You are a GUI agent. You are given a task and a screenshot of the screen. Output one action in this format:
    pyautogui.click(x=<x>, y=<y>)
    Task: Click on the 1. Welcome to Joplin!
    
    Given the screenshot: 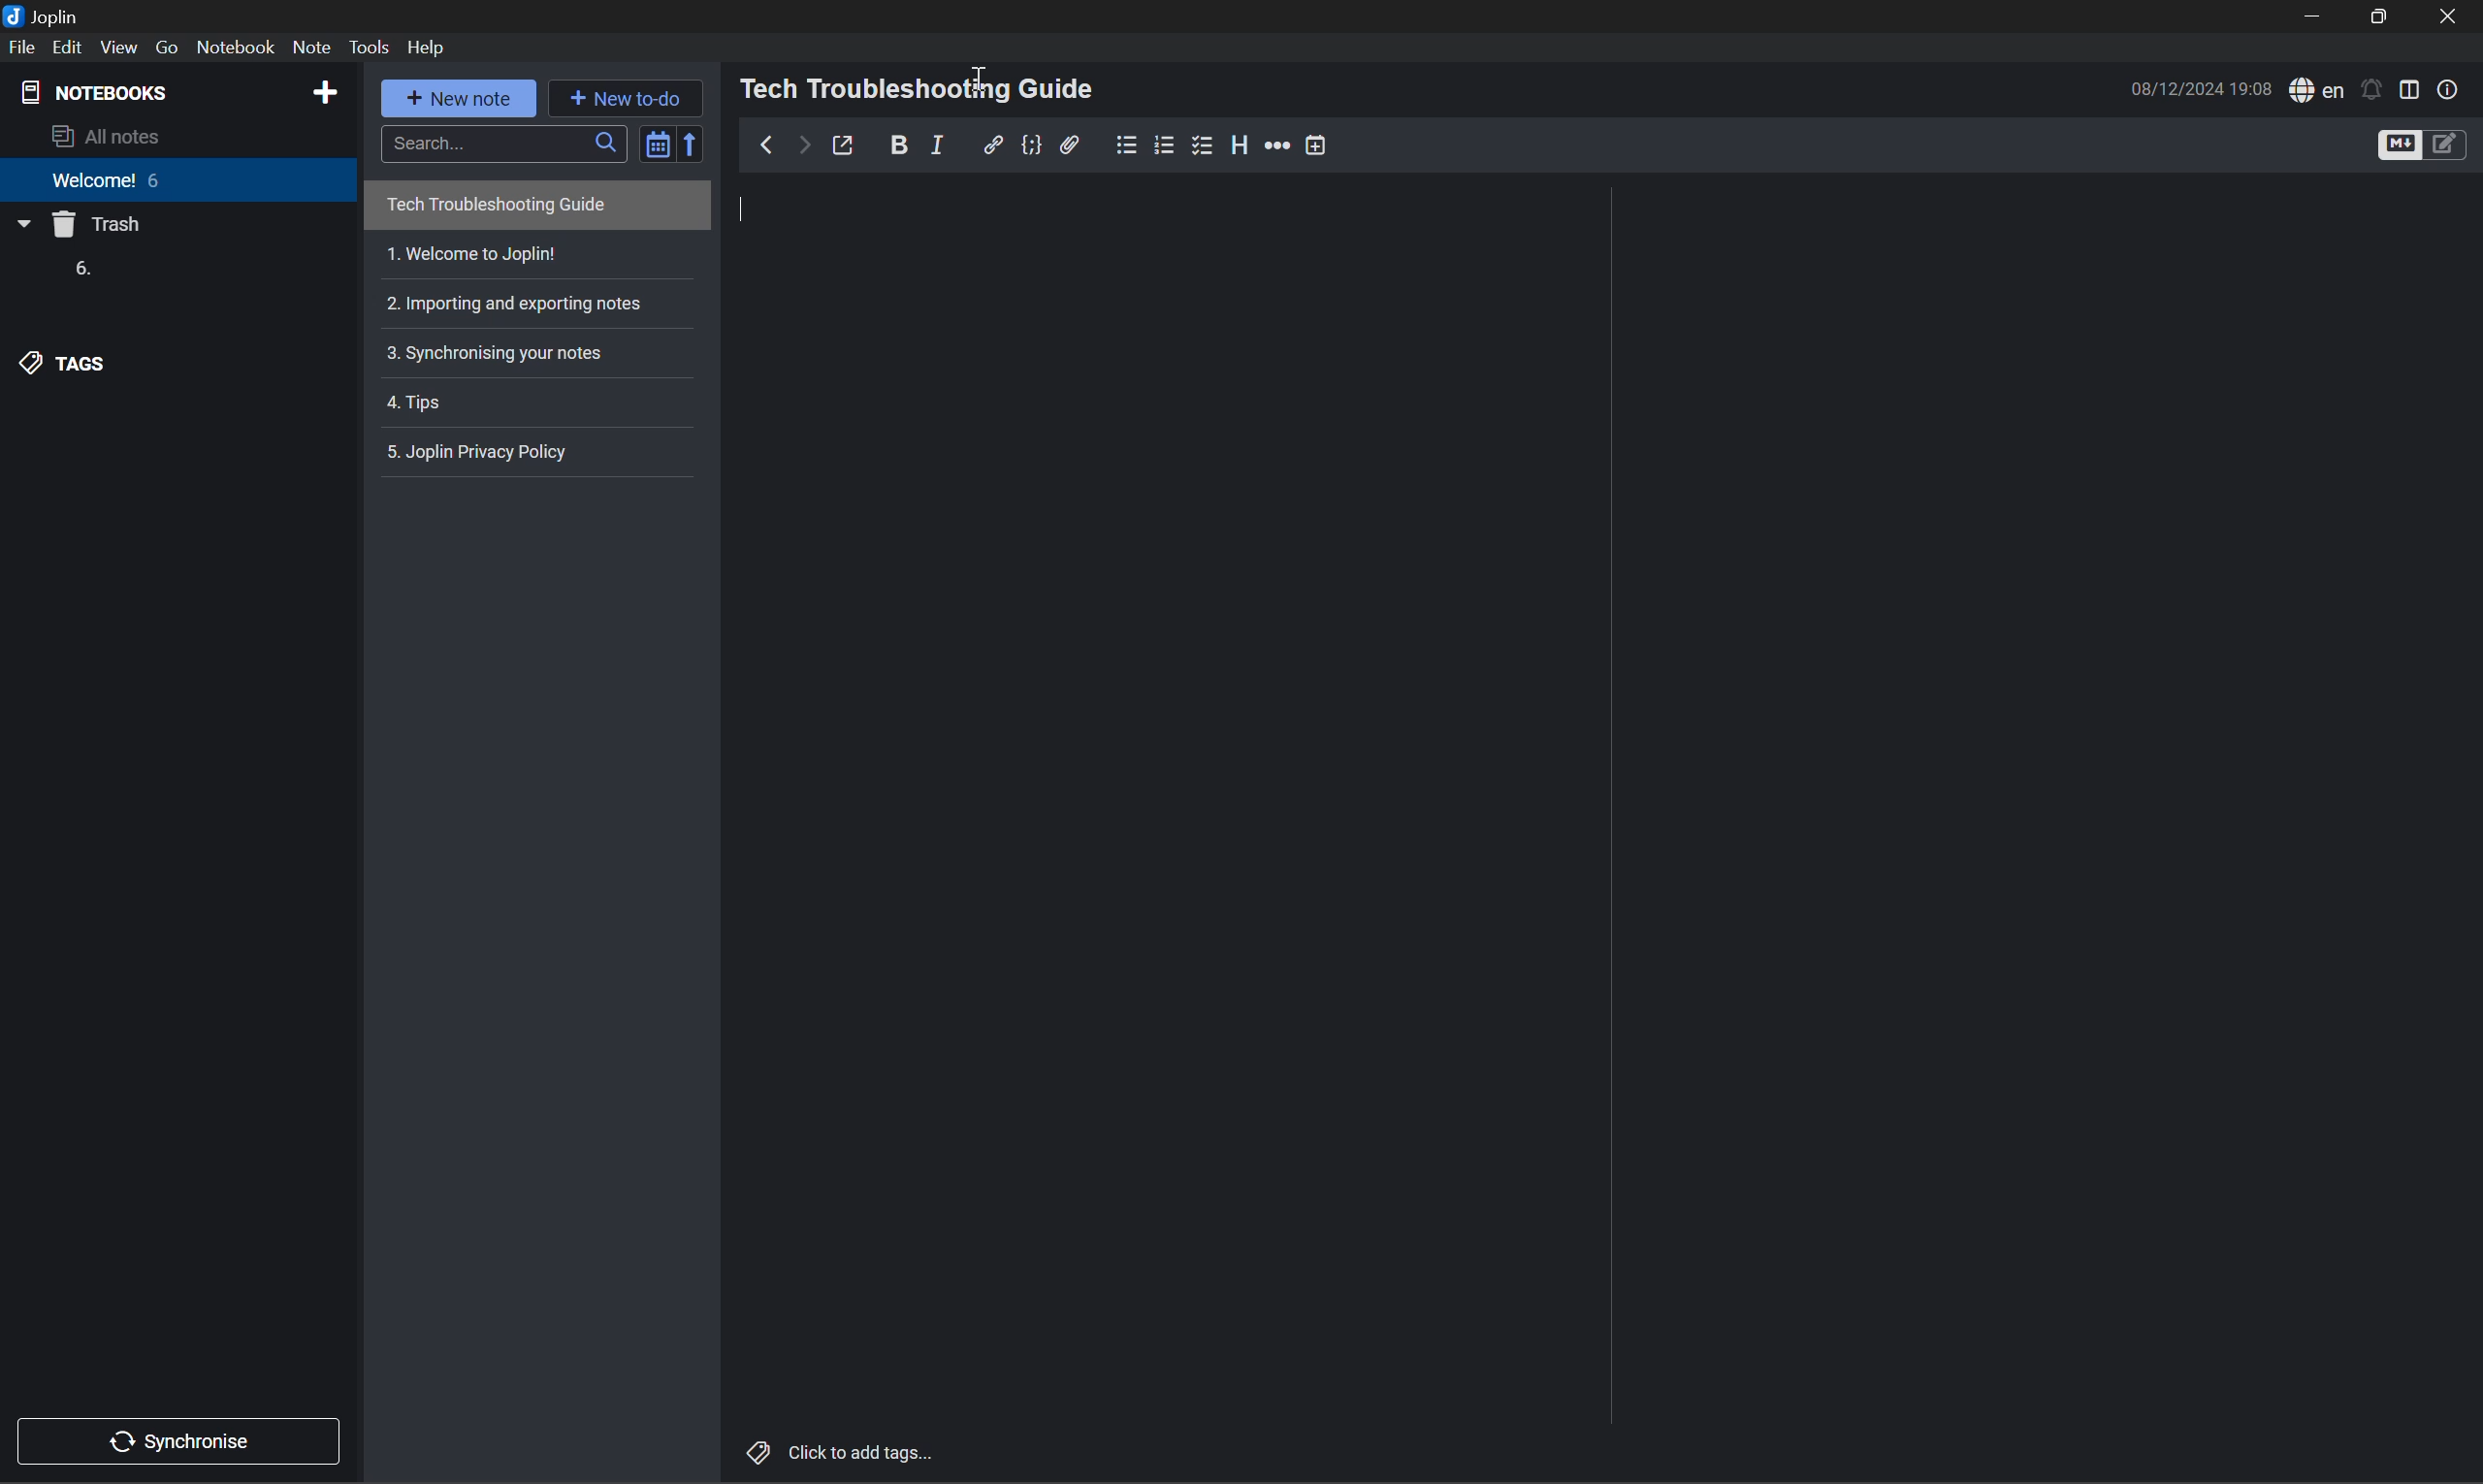 What is the action you would take?
    pyautogui.click(x=472, y=254)
    